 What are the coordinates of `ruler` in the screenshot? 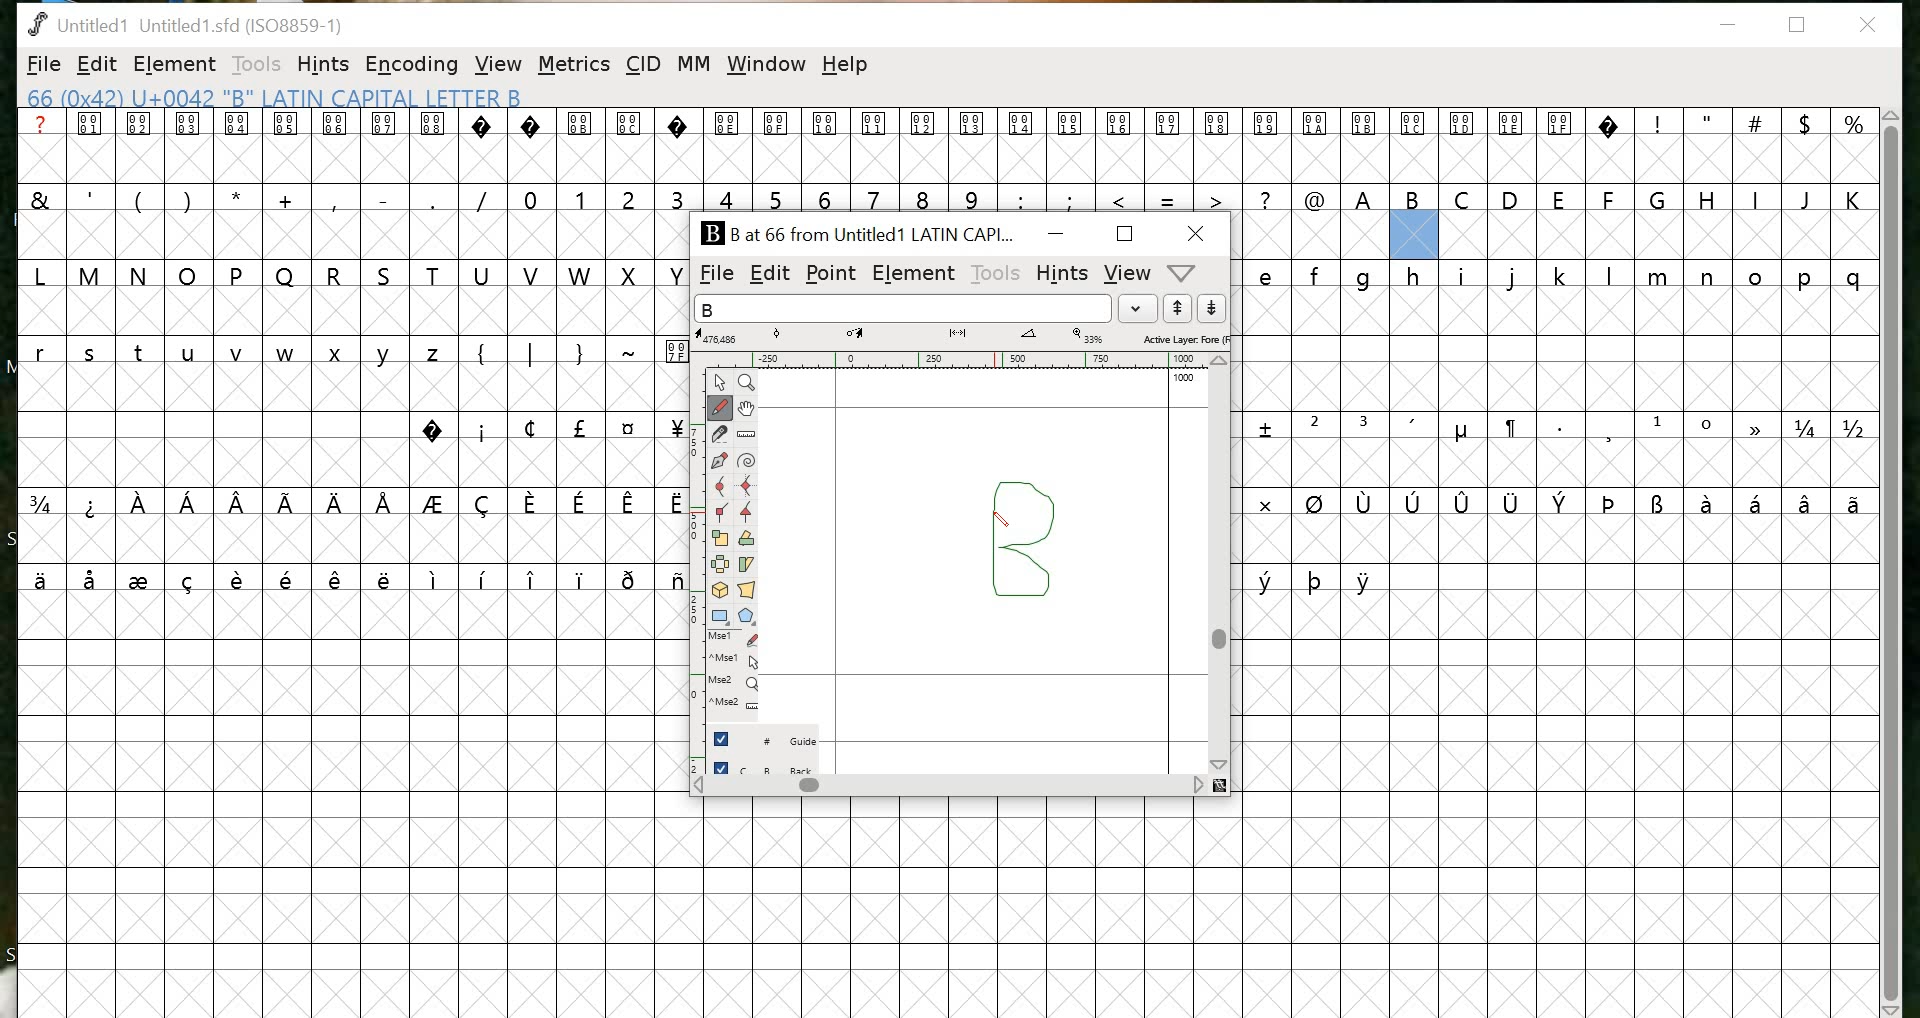 It's located at (694, 573).